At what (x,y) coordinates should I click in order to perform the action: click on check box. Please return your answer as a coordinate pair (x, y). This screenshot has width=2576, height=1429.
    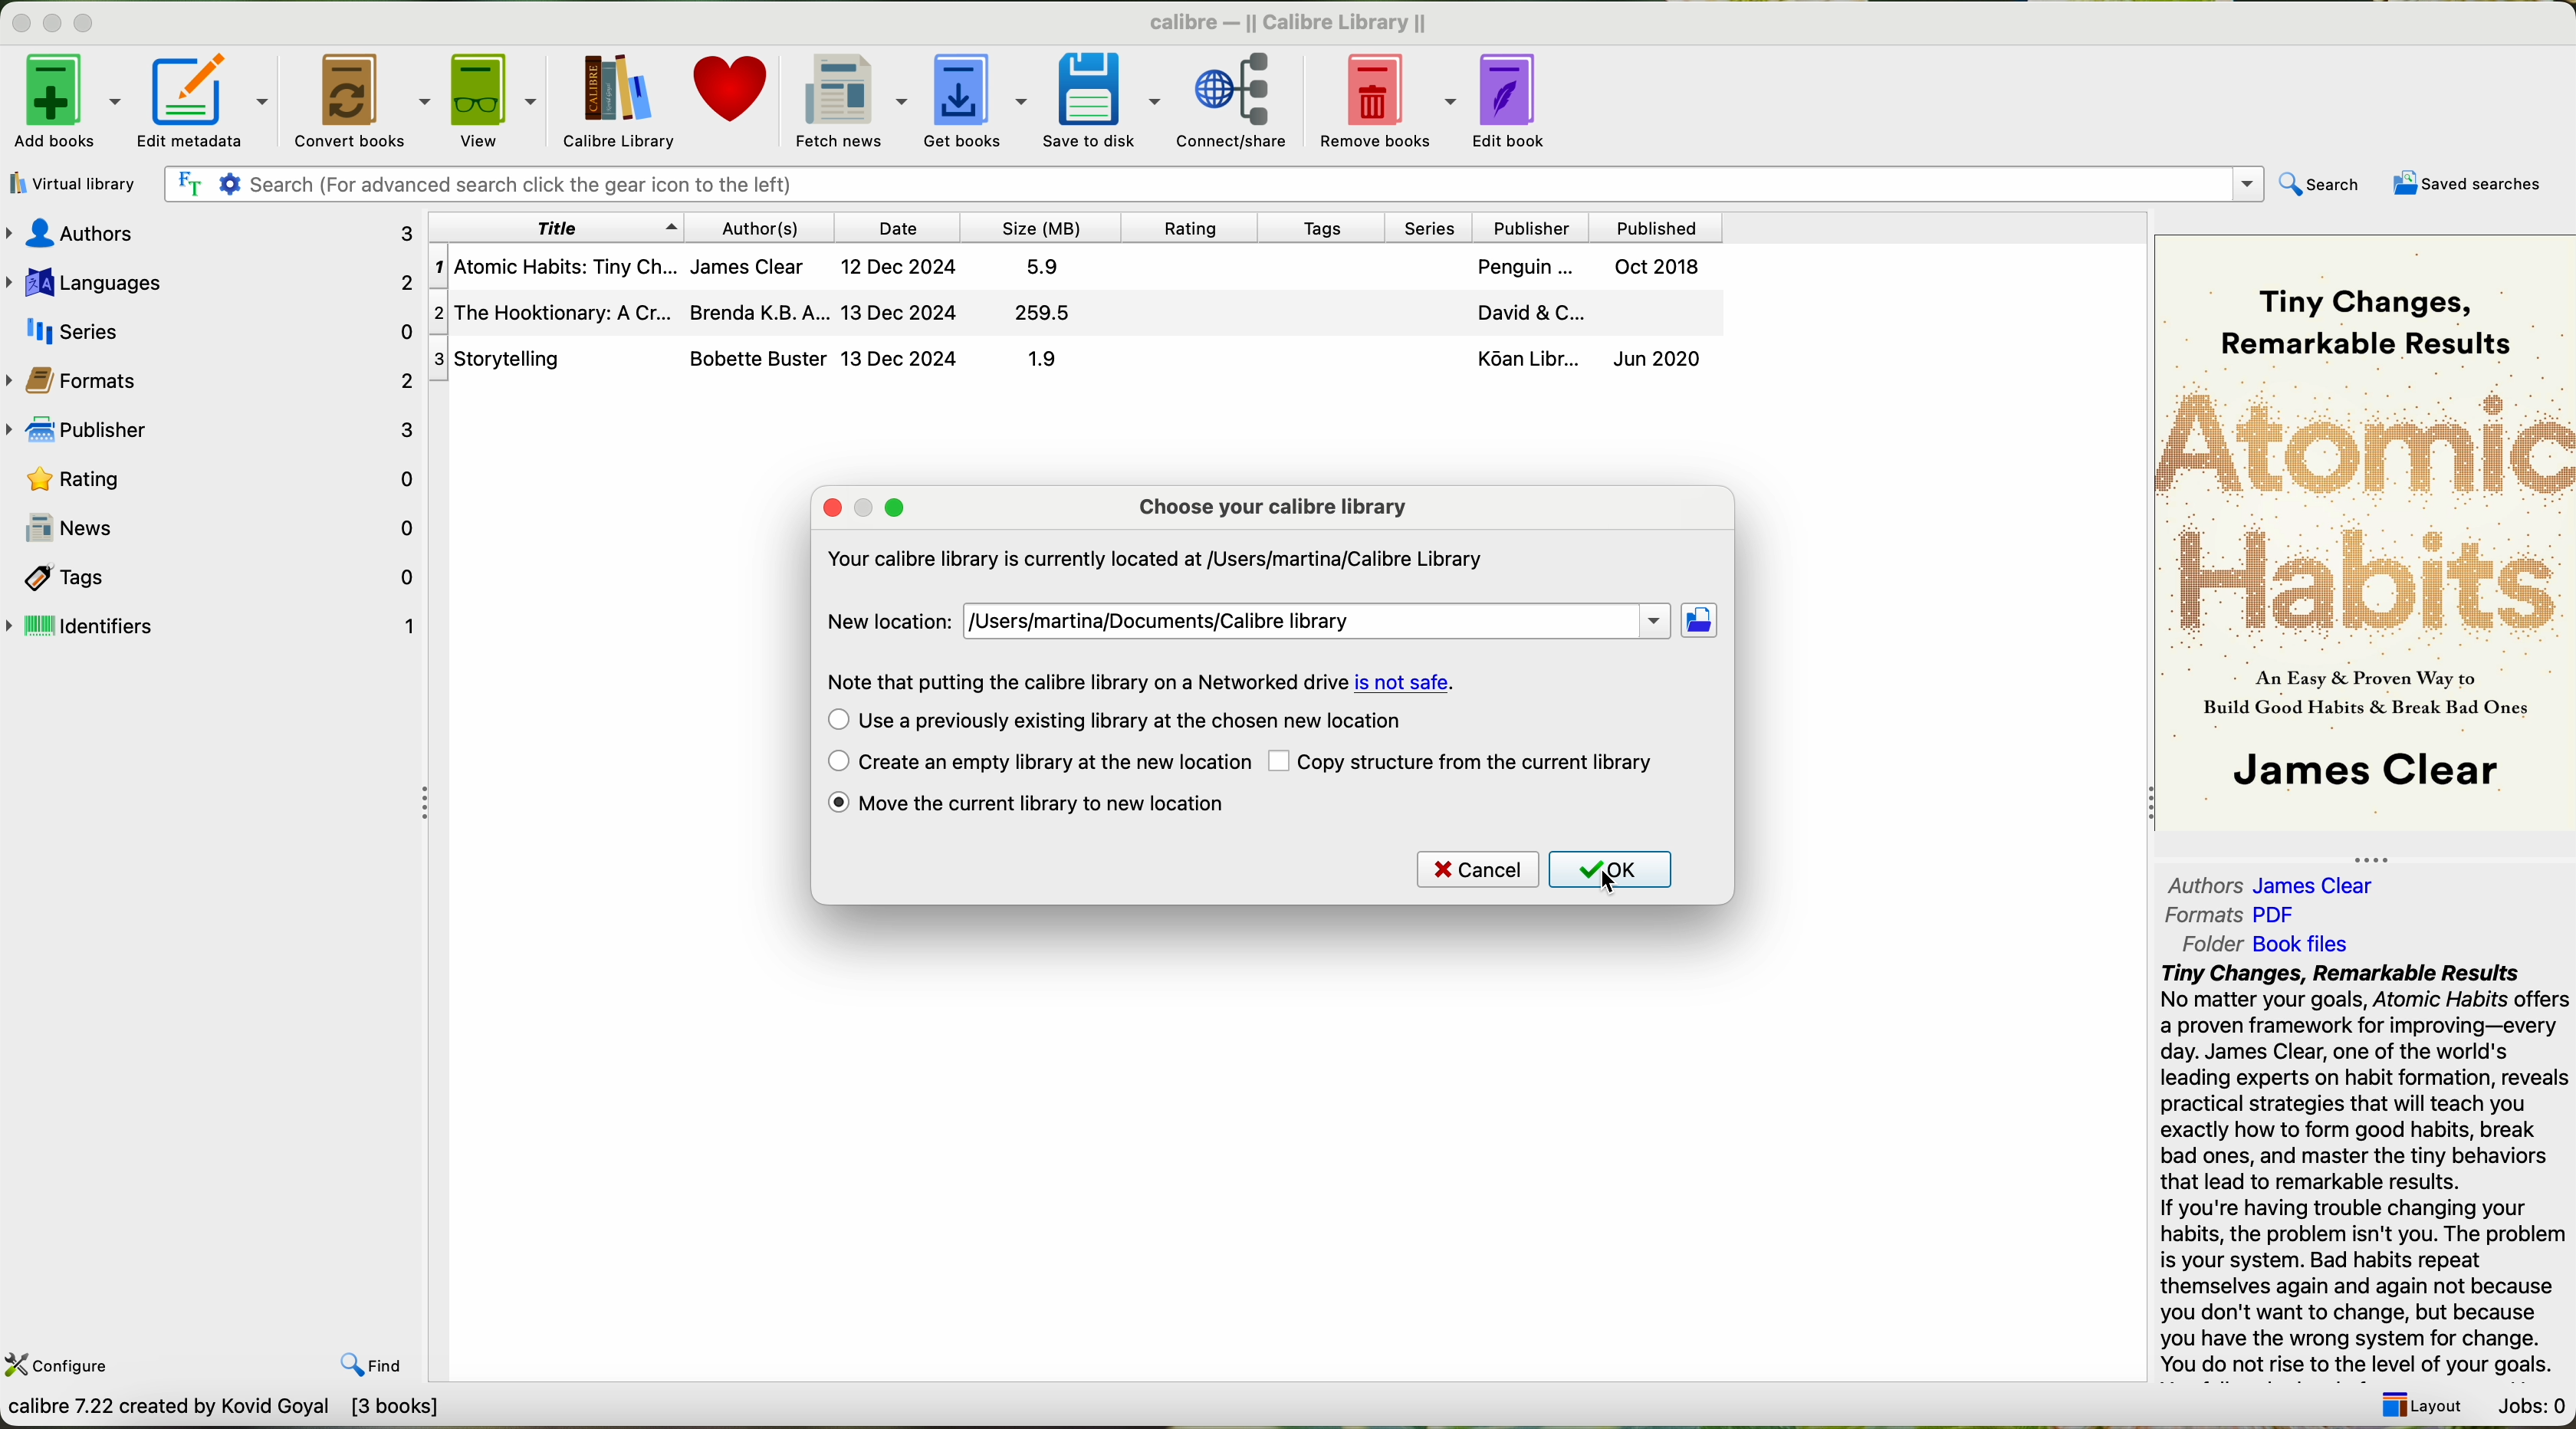
    Looking at the image, I should click on (1281, 763).